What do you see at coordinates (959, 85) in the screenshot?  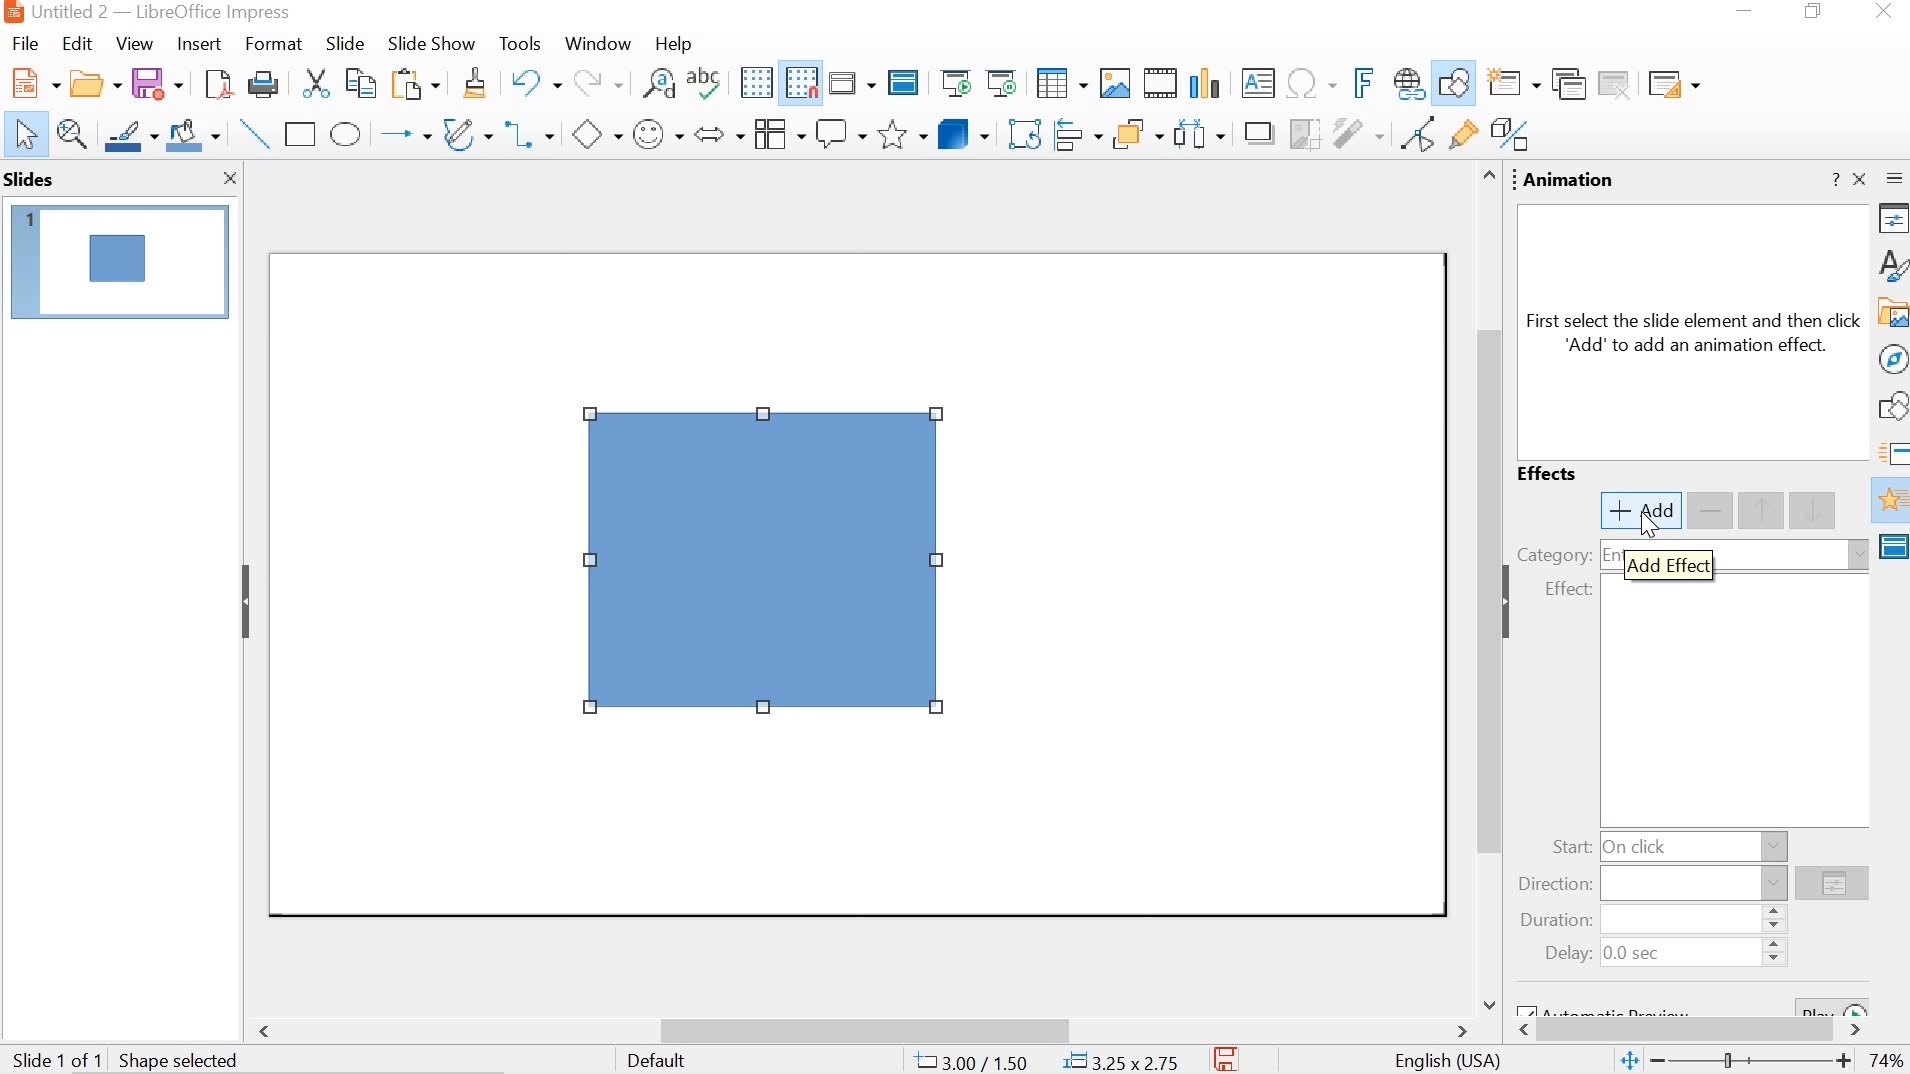 I see `start from first slide` at bounding box center [959, 85].